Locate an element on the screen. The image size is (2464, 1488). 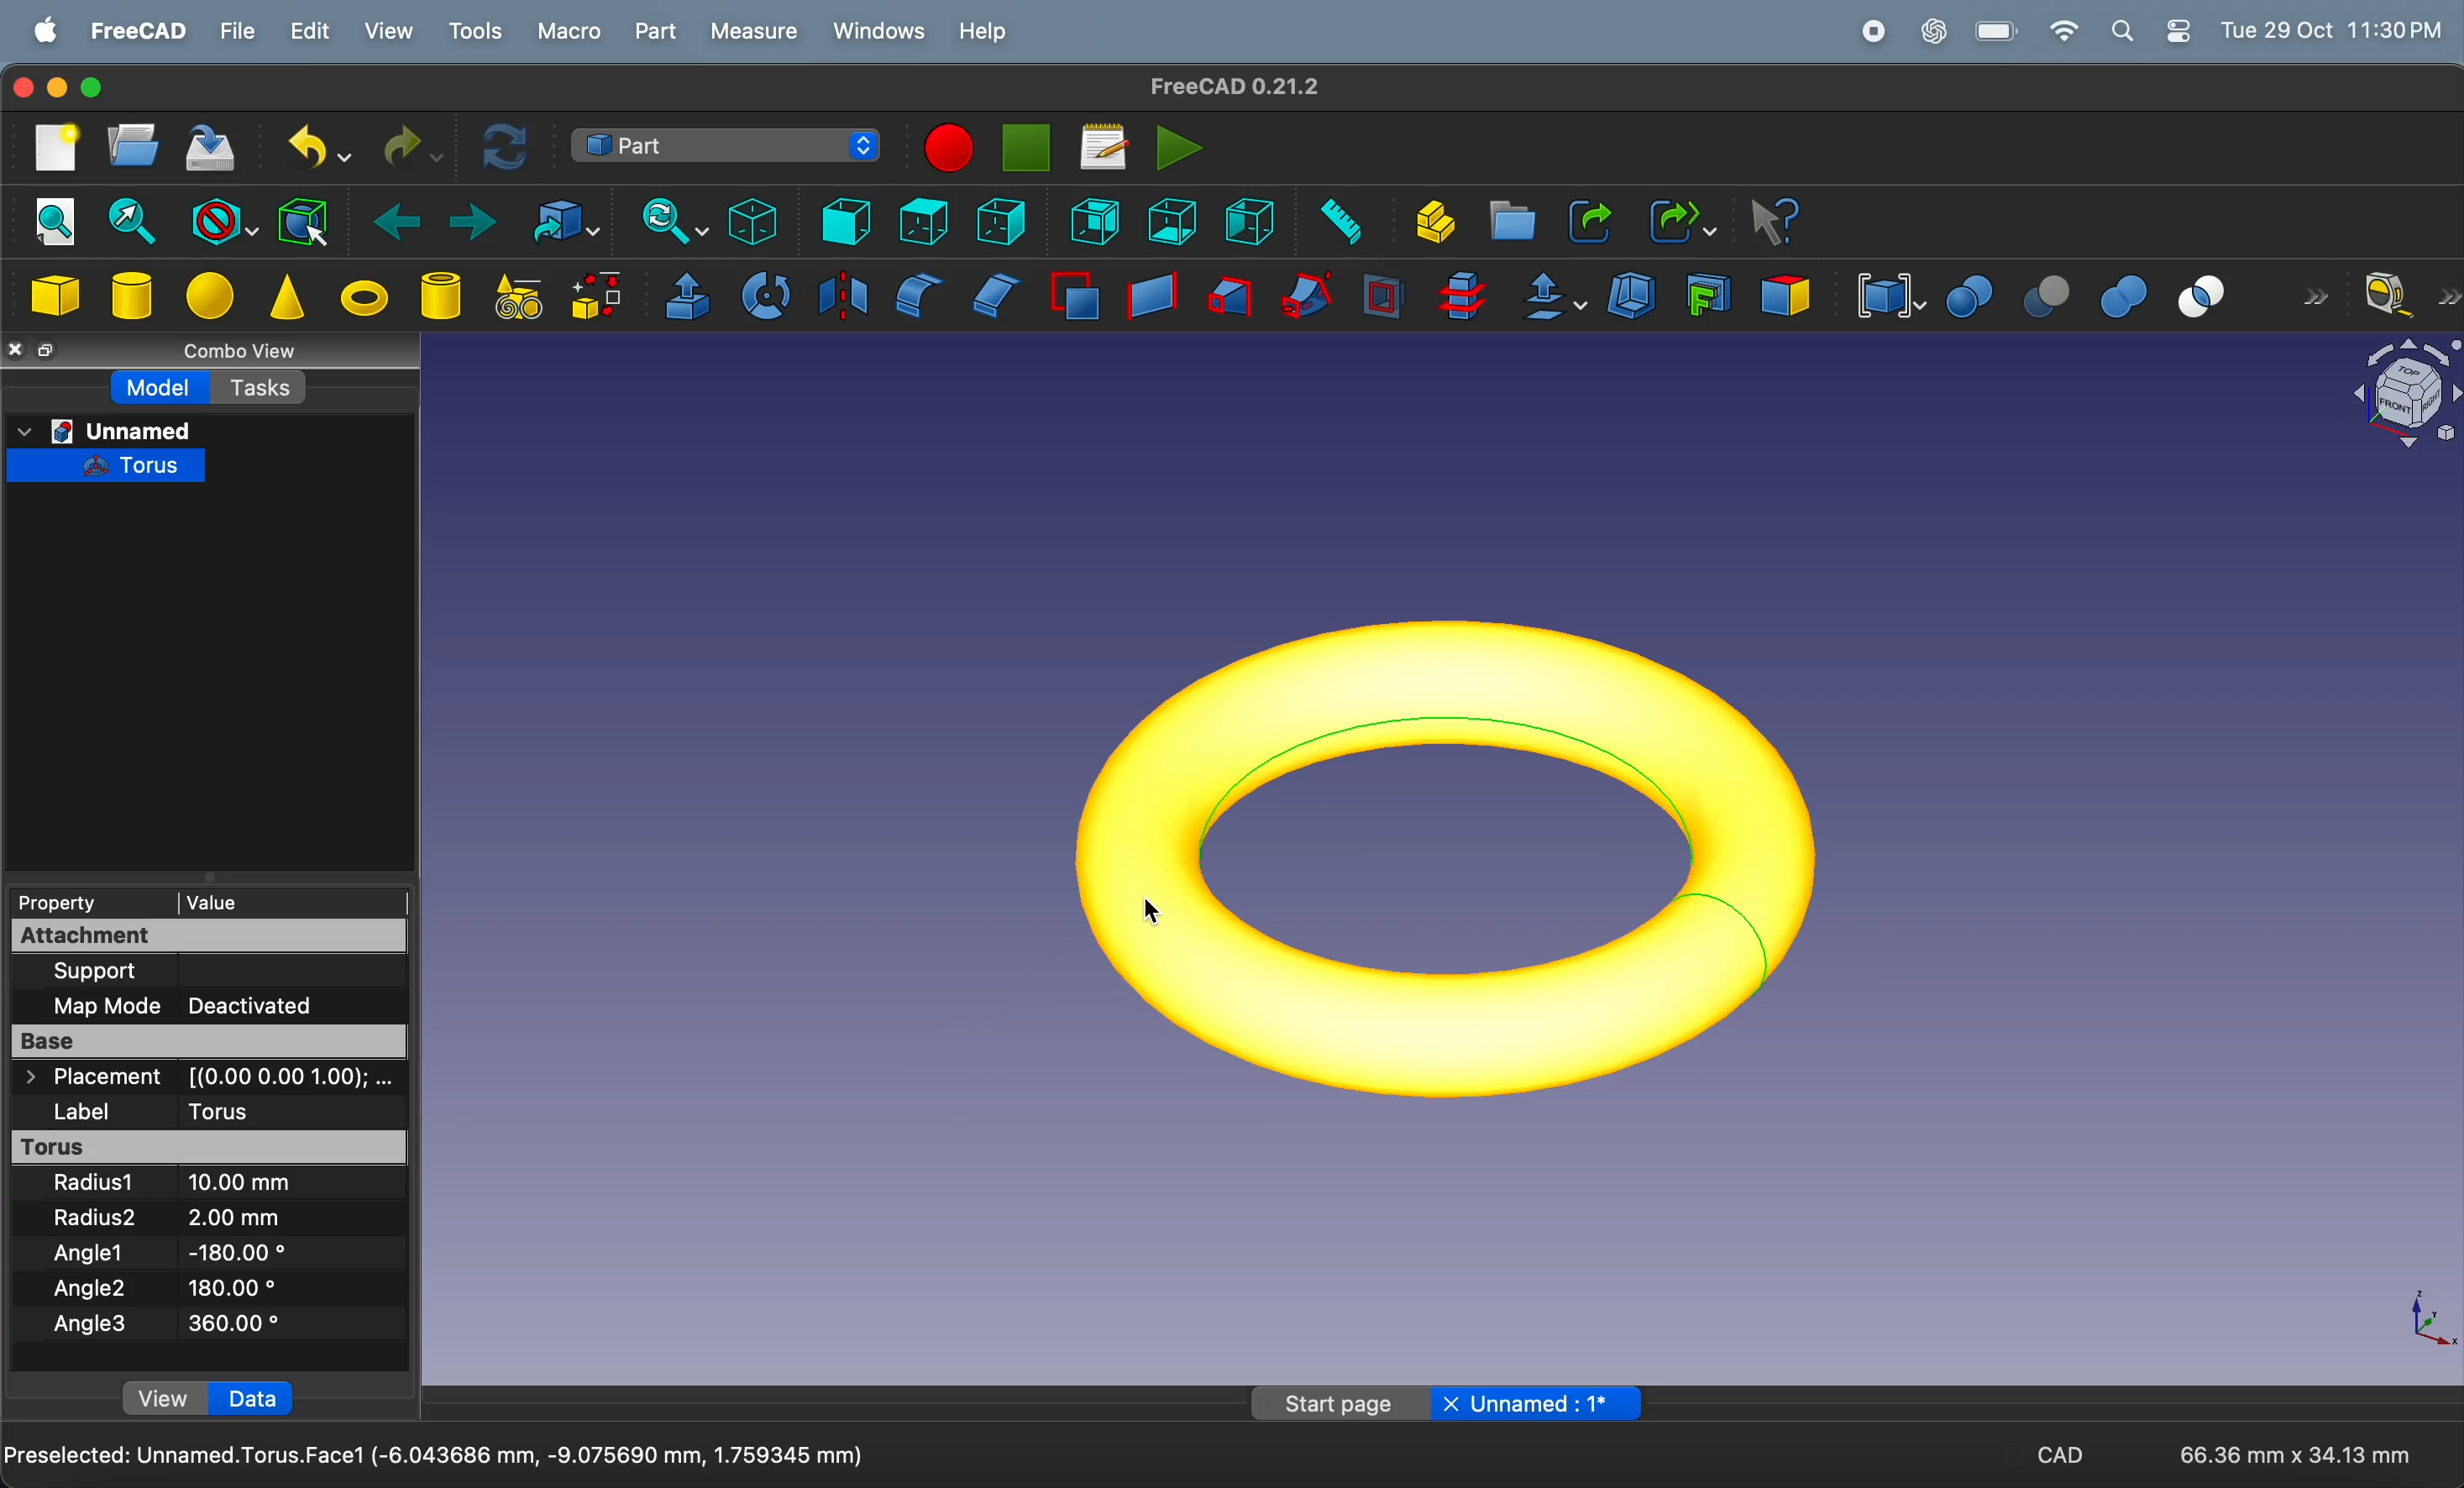
maximize is located at coordinates (91, 88).